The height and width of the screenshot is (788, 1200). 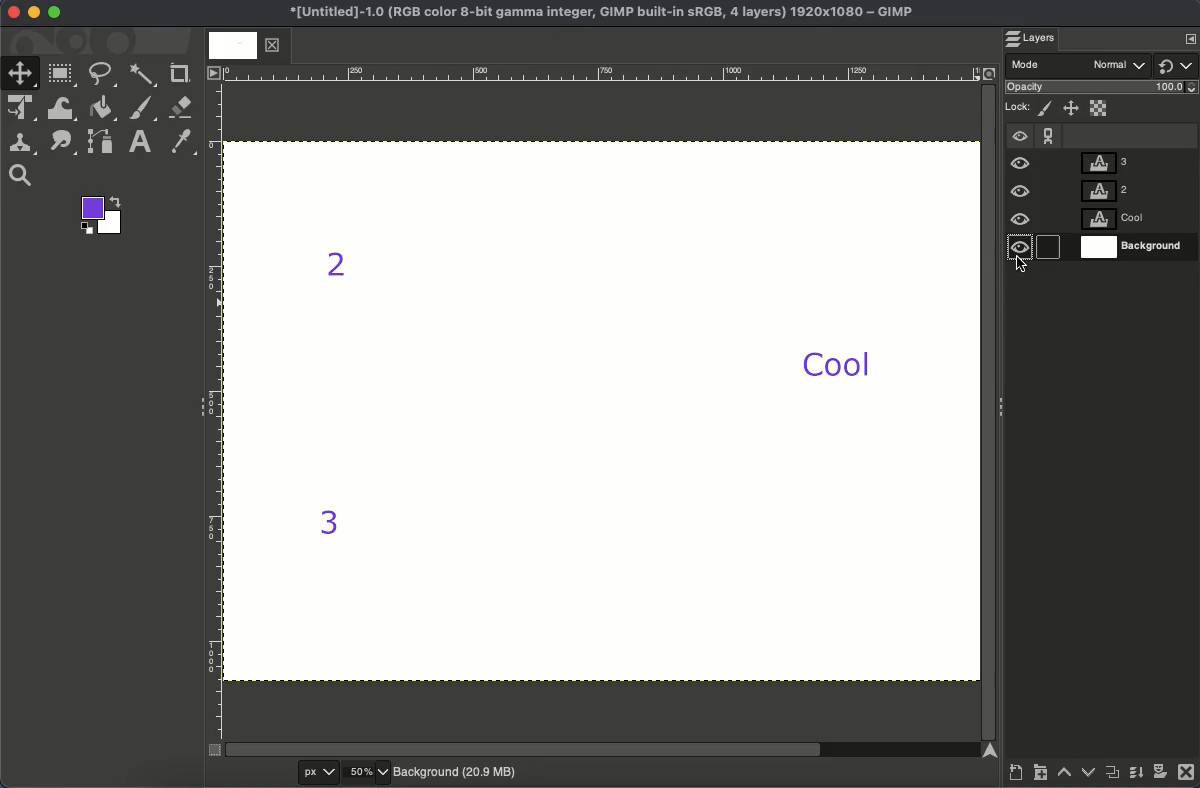 I want to click on Alpha, so click(x=1100, y=107).